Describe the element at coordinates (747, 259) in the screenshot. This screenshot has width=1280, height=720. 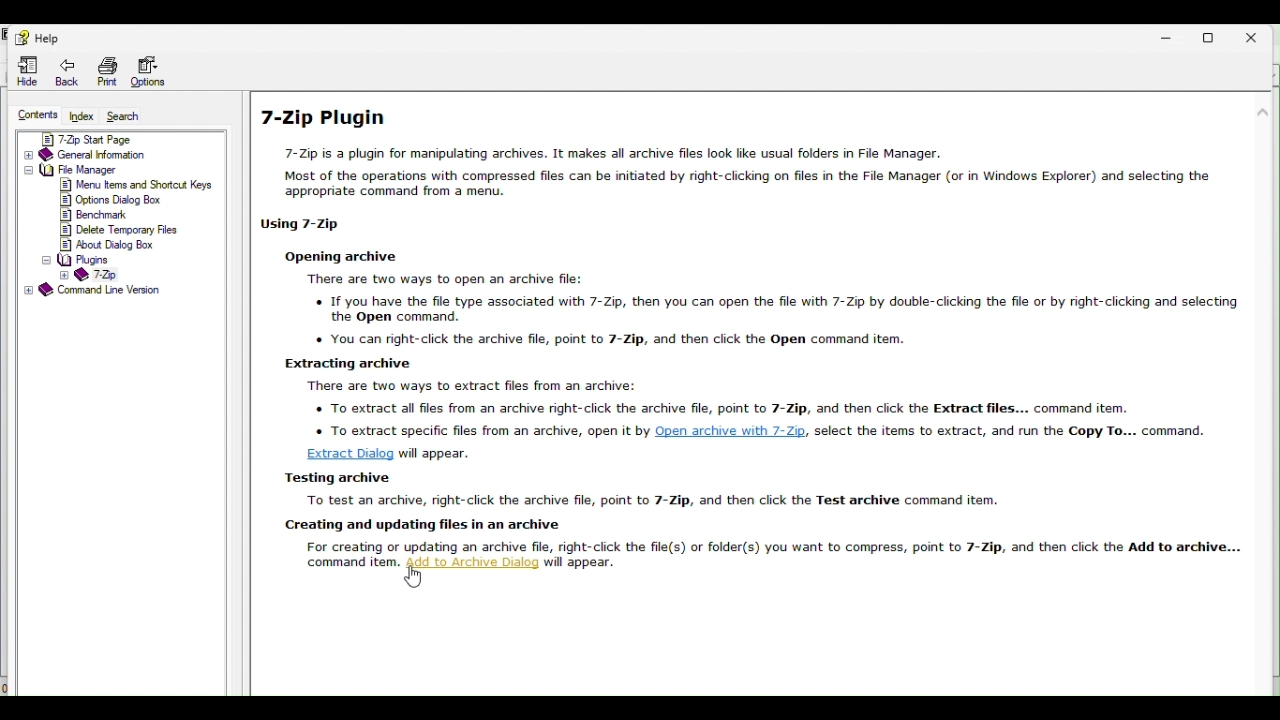
I see `7-Zip Plugin
7-2ip is a plugin for manipulating archives. It makes al archive files look like usual folders in File Manager.
Most of the operations with compressed files can be initiated by right-clicking on files in the File Manager (or in Windows Explorer) and selecting the
appropriate command from a menu.
using 7-Zip
Opening archive
There are two ways to open an archive file:
« 1f you have the file type associated with 7-Zip, then you can open the file with 7-Zip by double-clicking the file or by right-clicking and selecting
the Open command.
« You can right-click the archive file, point to 7-Zip, and then click the Open command item.
Extracting archive
There are two ways to extract files from an archive:
+ To extract all files from an archive right-click the archive file, point to 7-Zip, and then click the Extract files... command item.` at that location.